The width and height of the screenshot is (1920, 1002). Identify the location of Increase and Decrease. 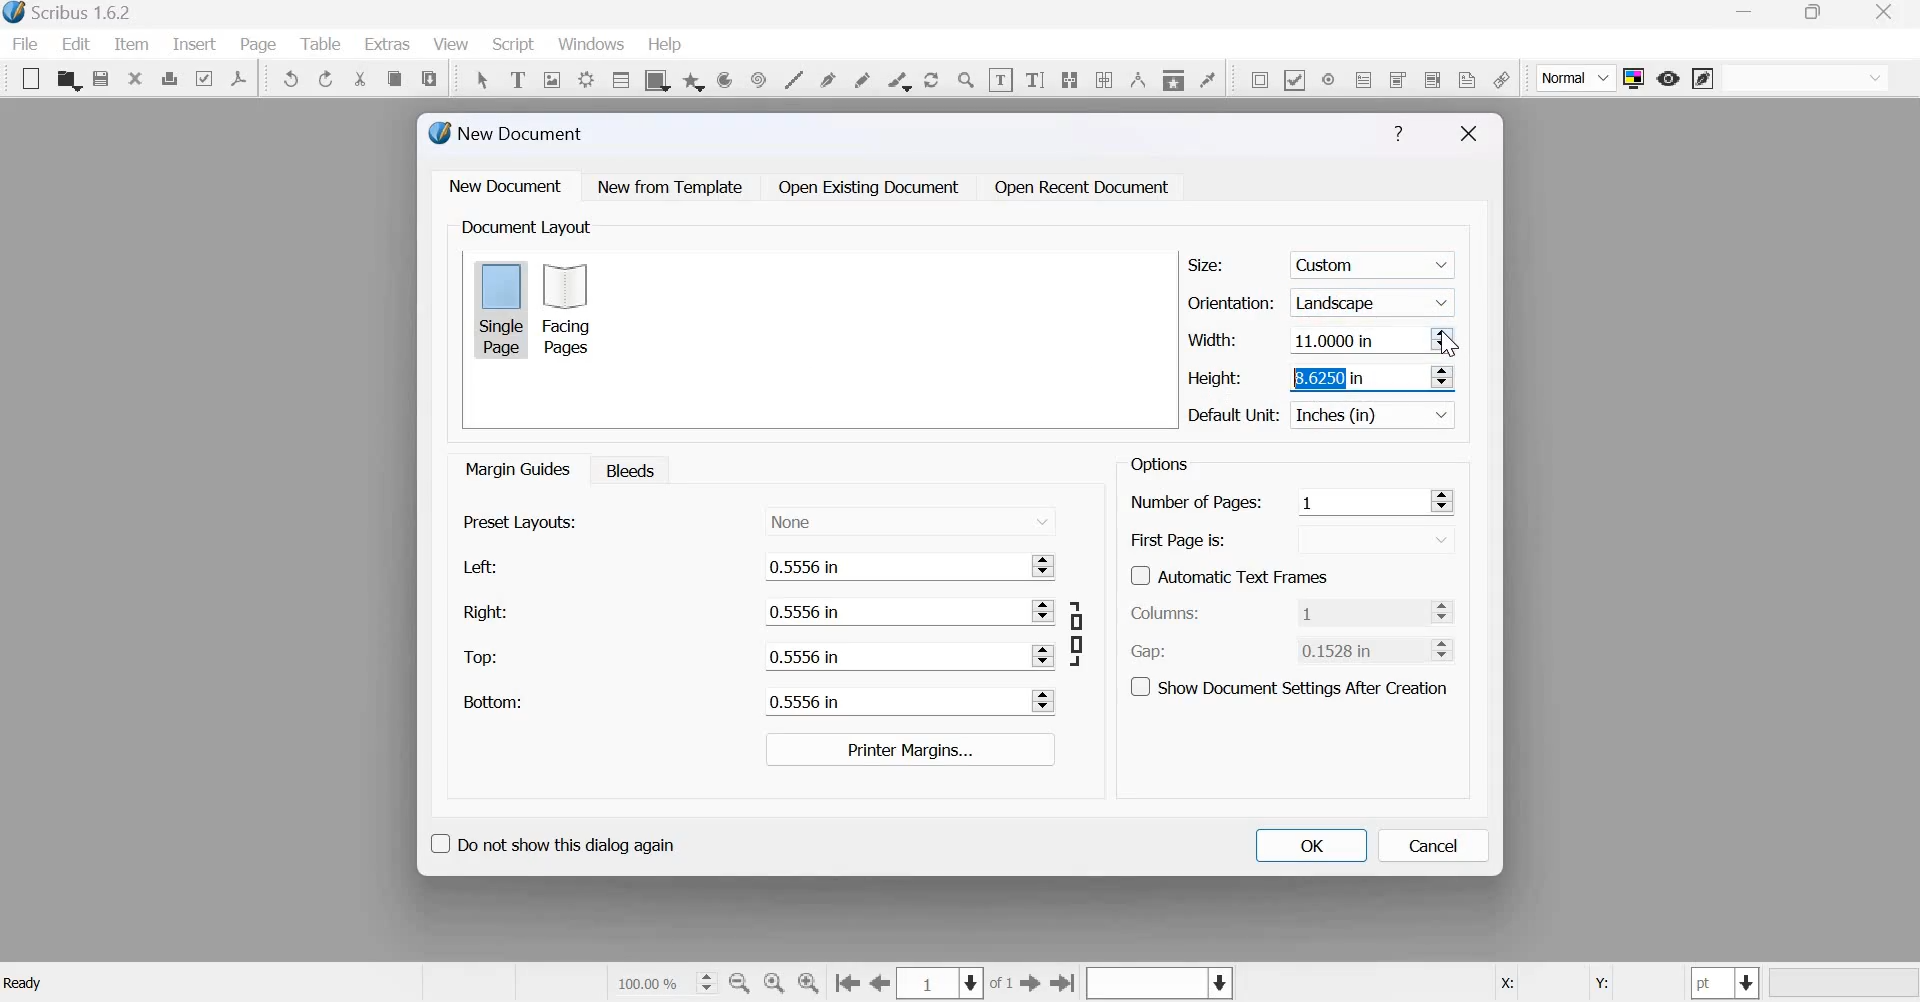
(1045, 701).